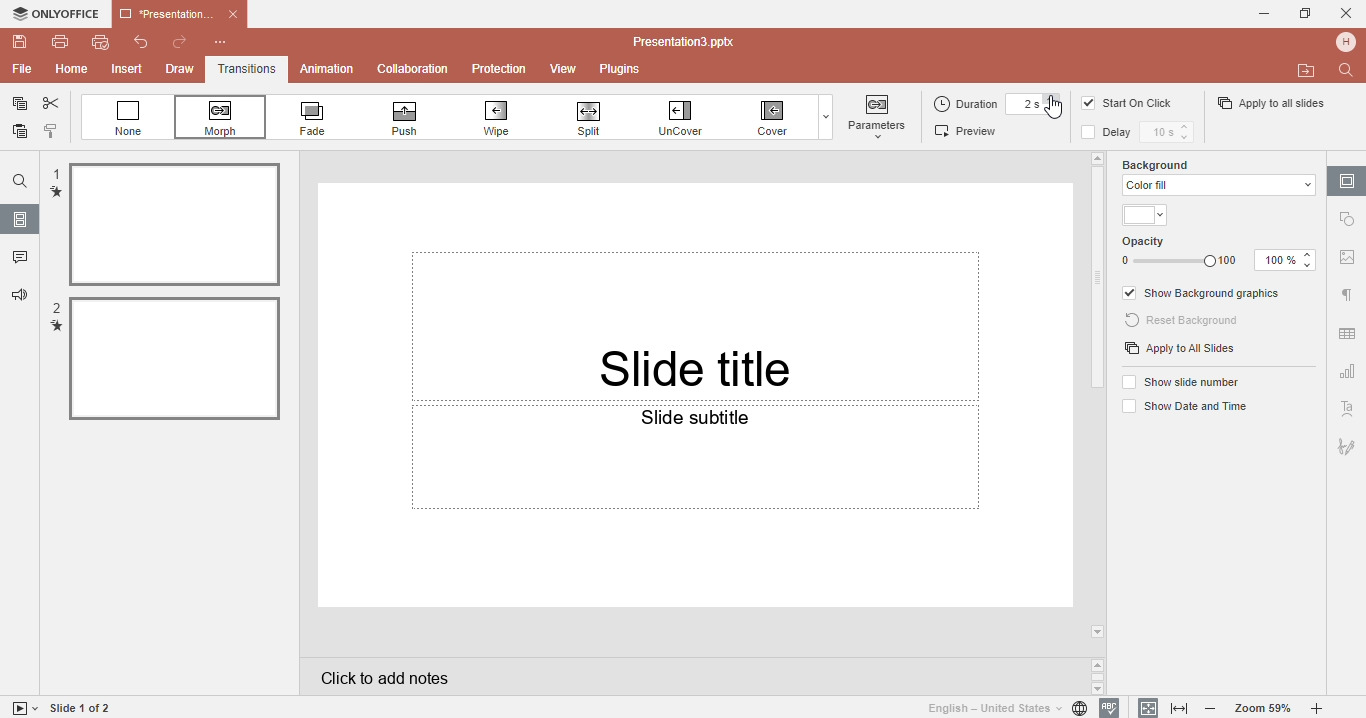 This screenshot has height=718, width=1366. Describe the element at coordinates (1171, 133) in the screenshot. I see `Delay time setting` at that location.